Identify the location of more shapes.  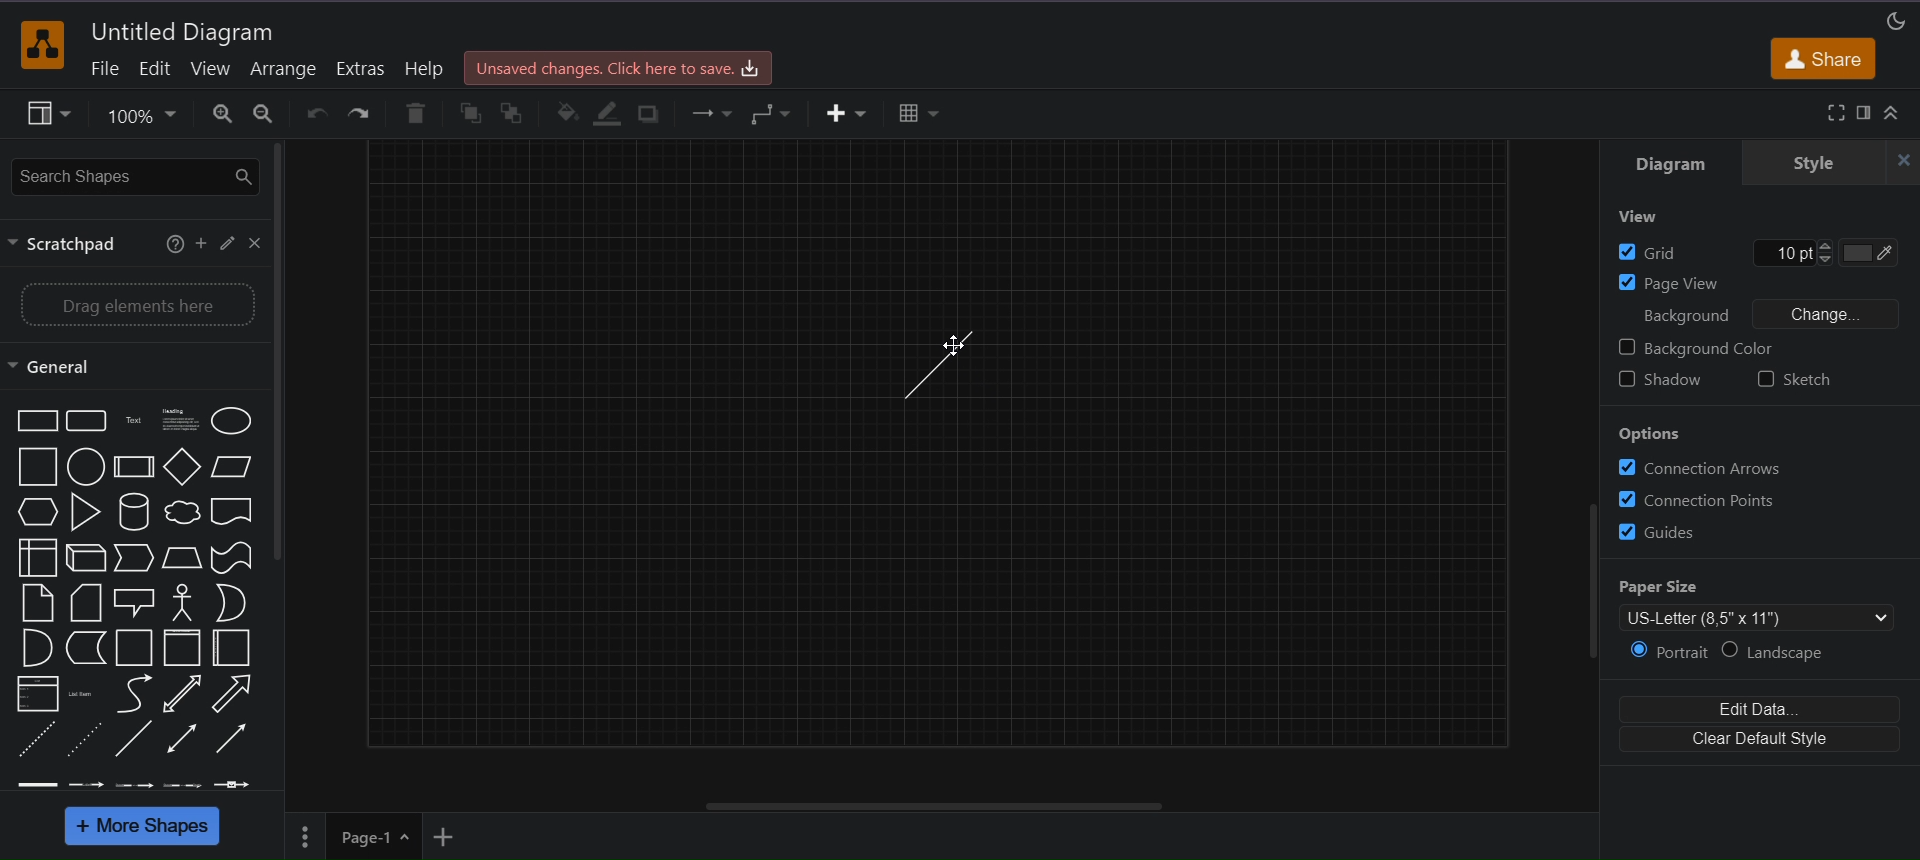
(141, 827).